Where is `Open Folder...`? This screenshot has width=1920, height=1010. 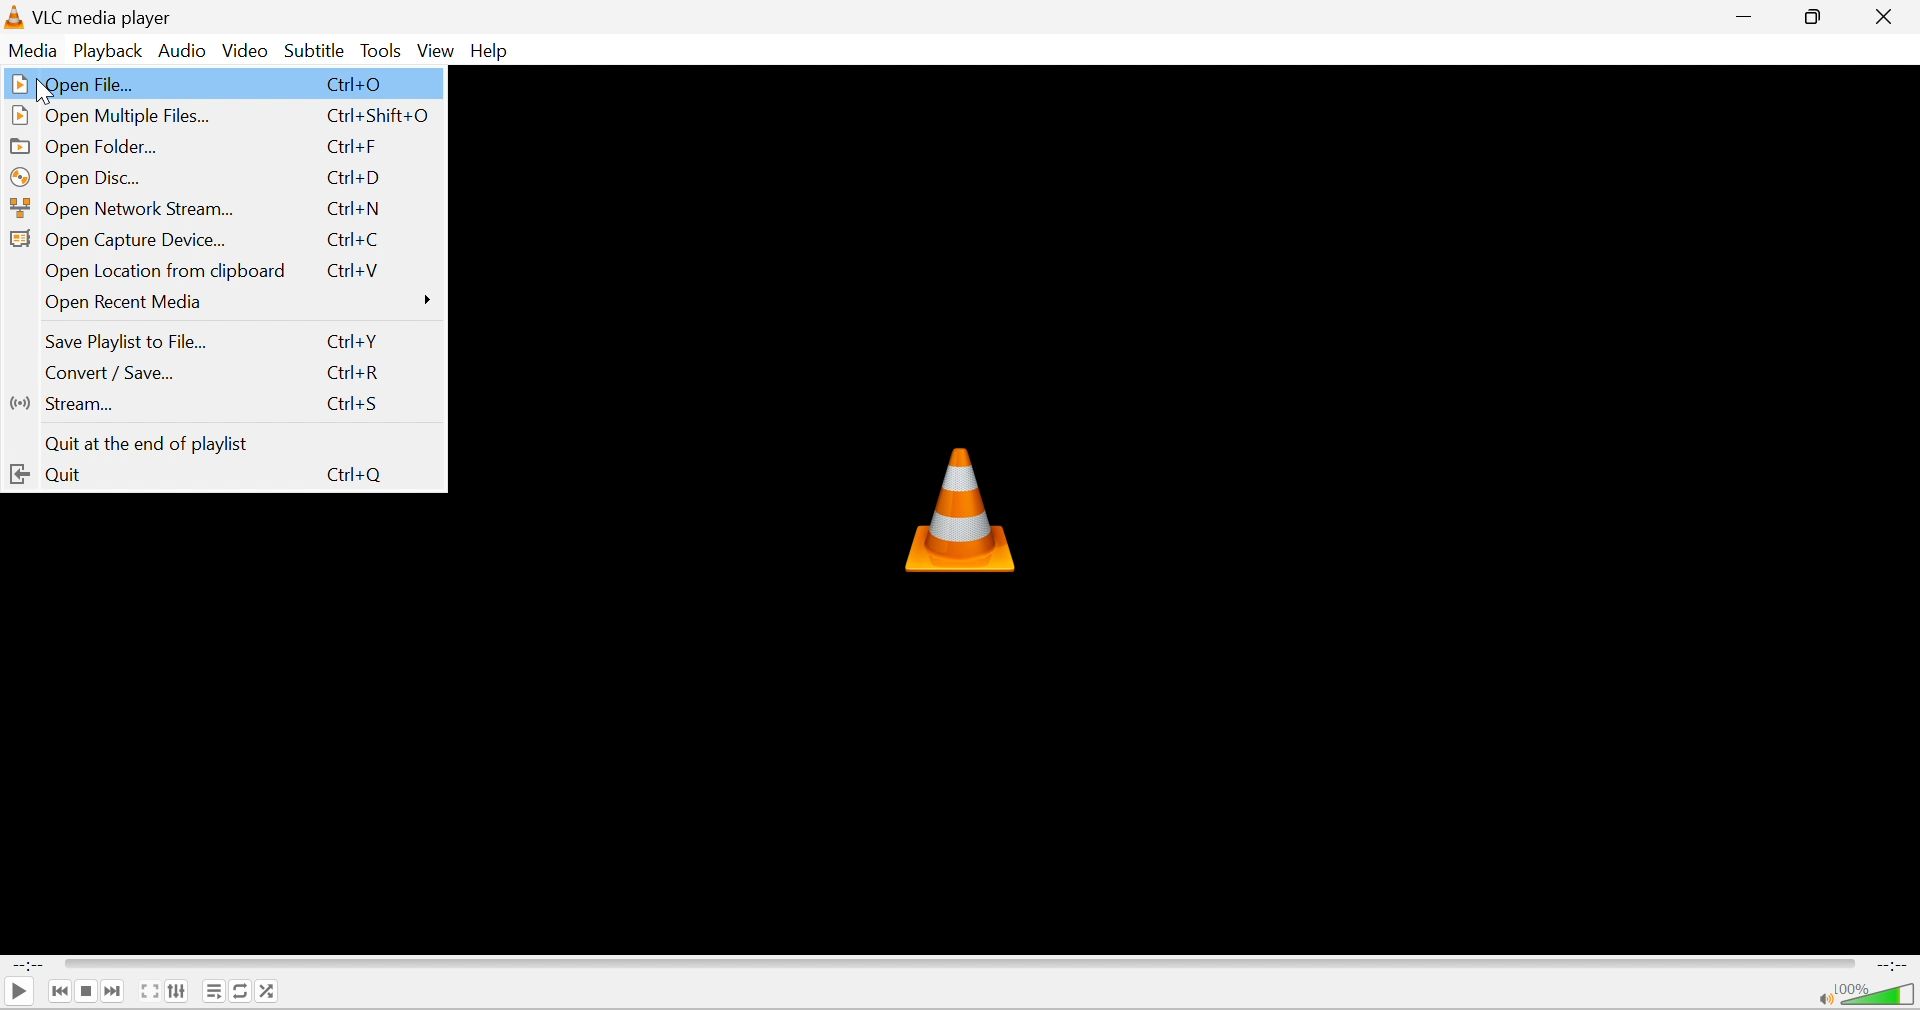 Open Folder... is located at coordinates (88, 146).